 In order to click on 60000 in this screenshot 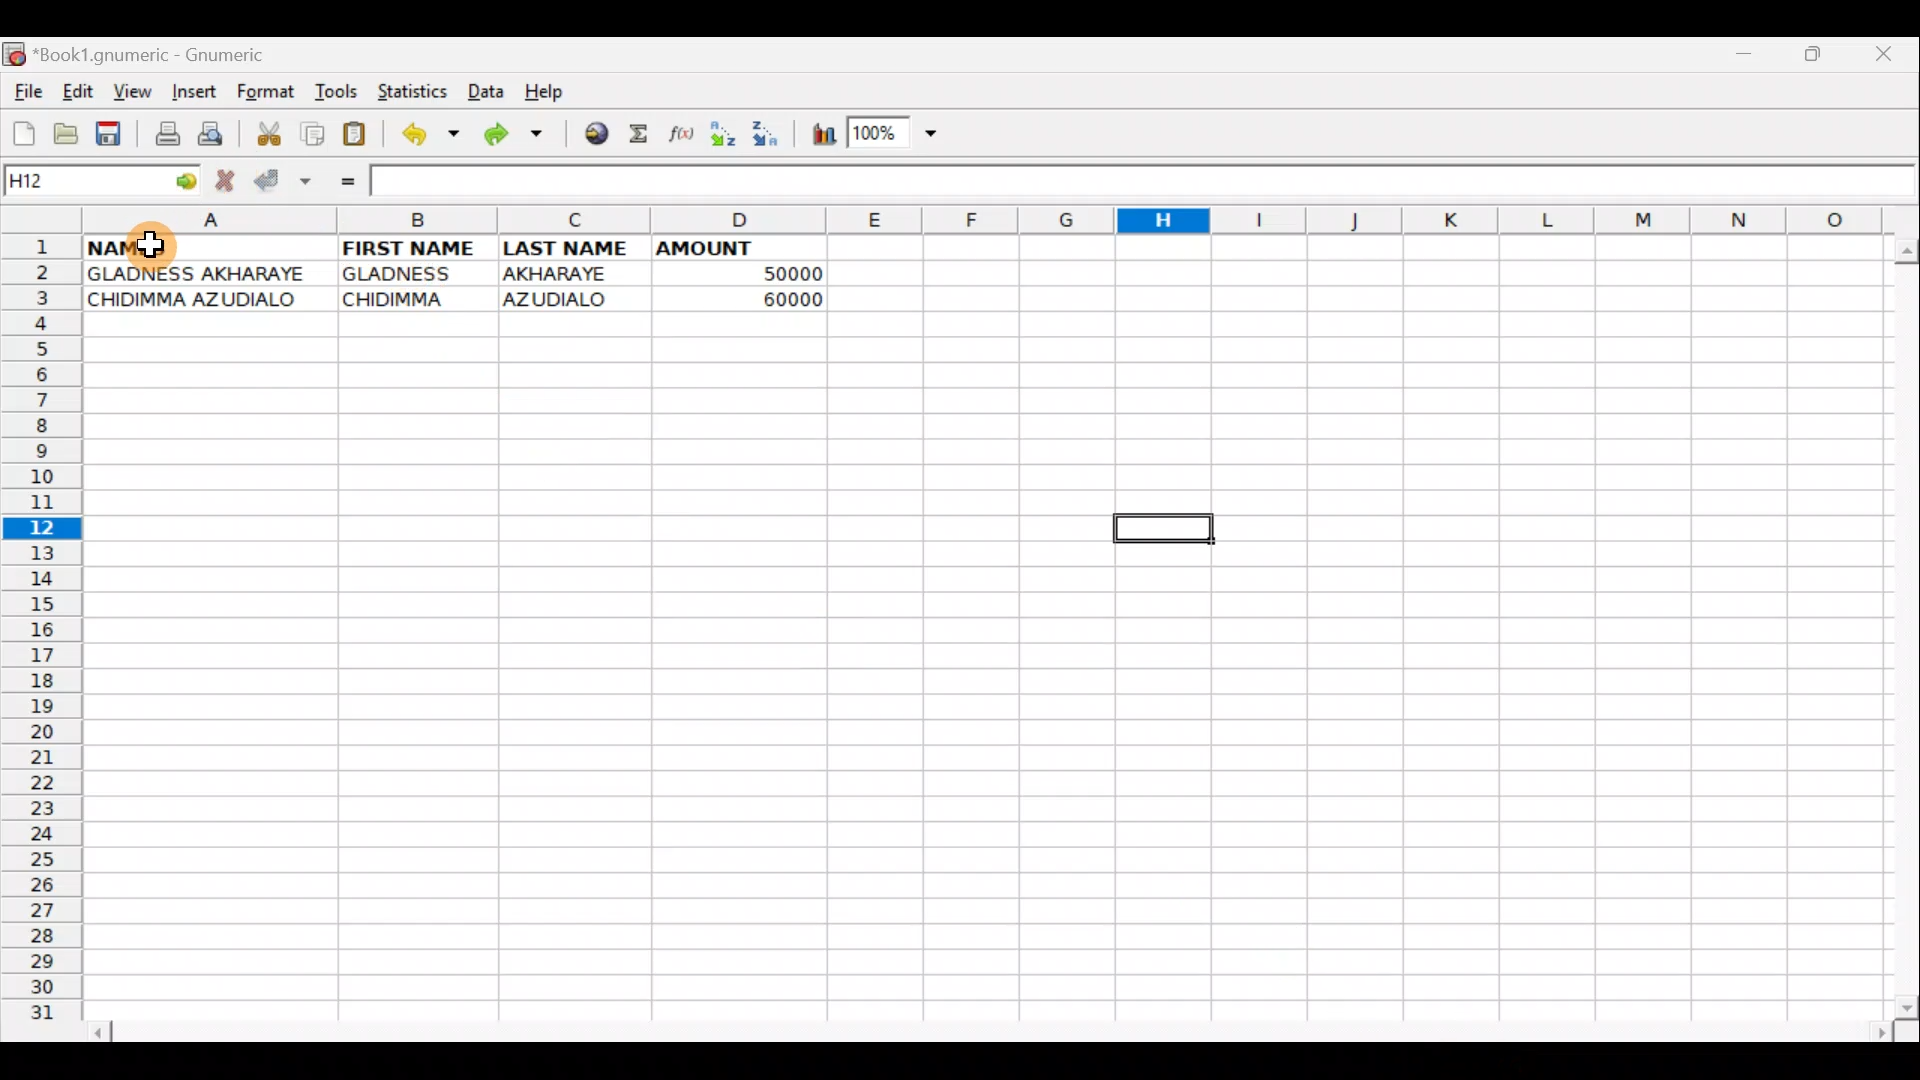, I will do `click(773, 298)`.